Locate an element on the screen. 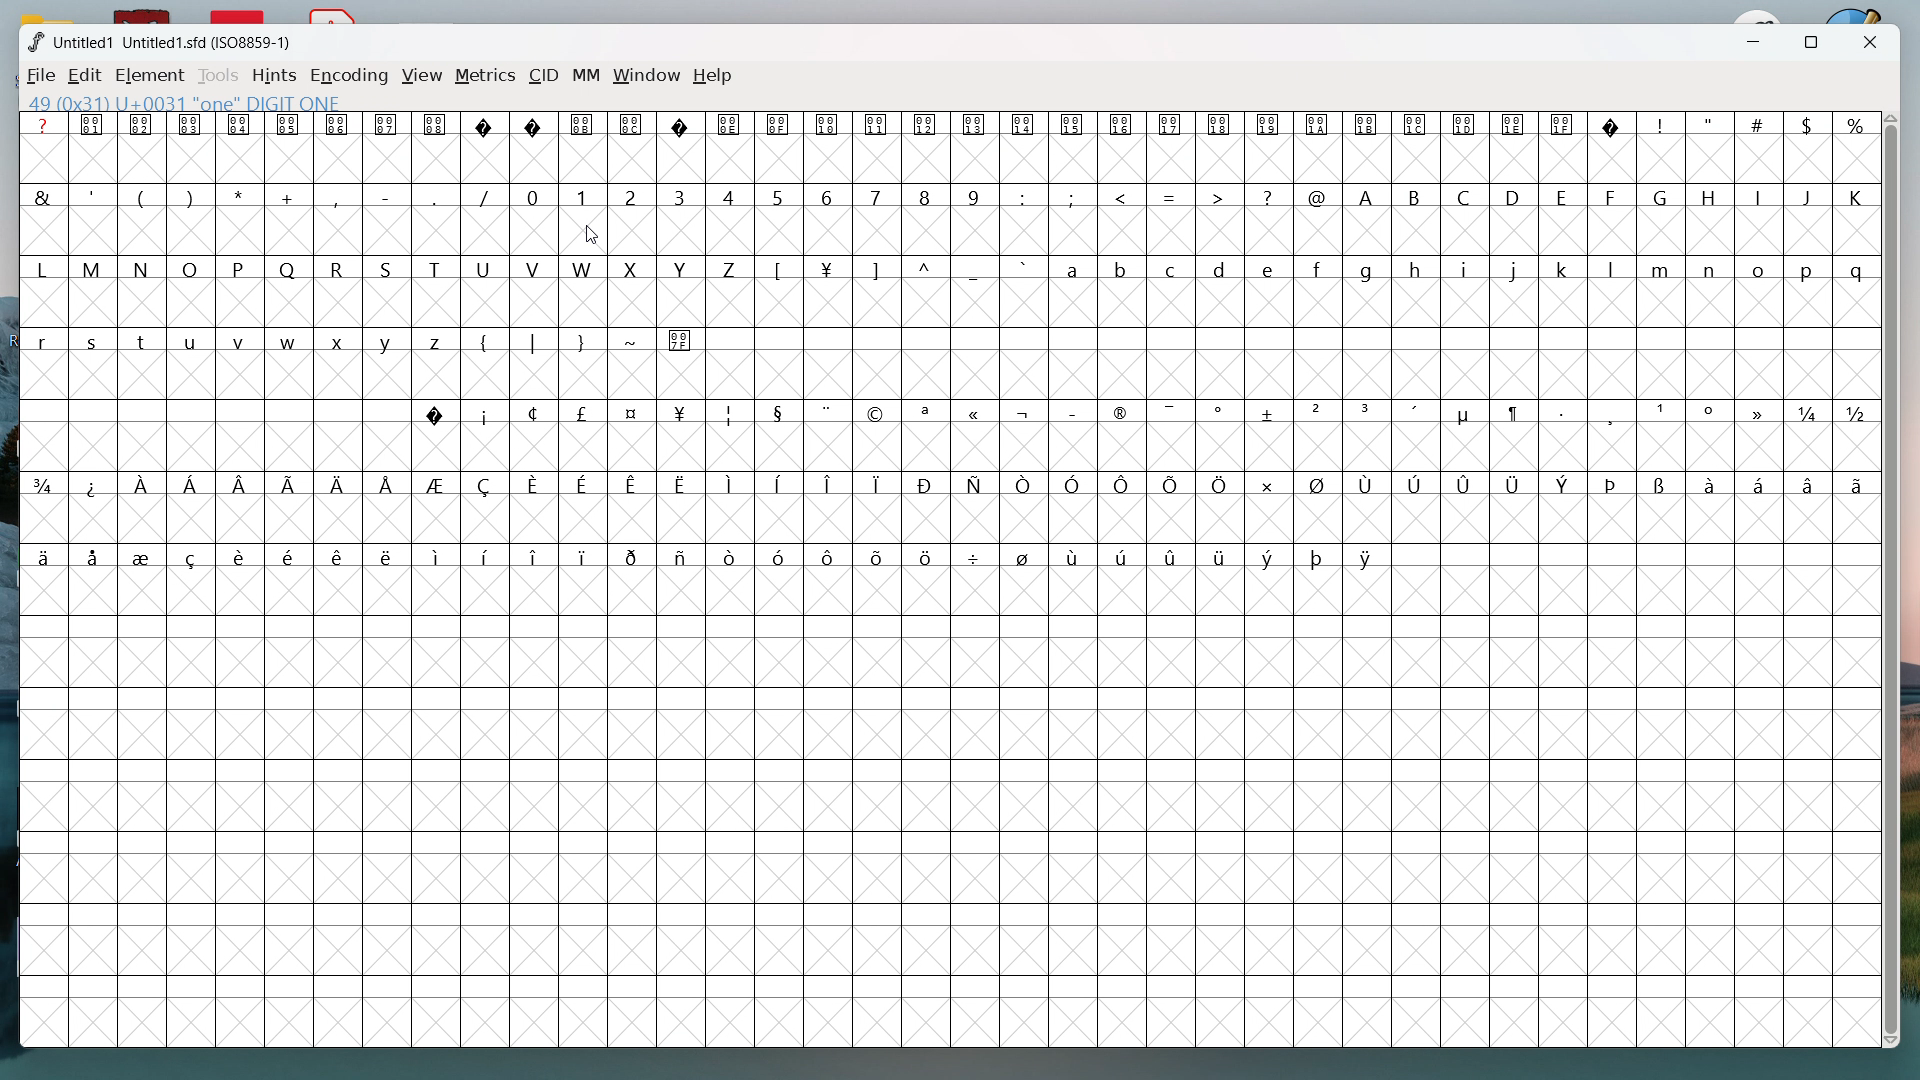 This screenshot has width=1920, height=1080. symbol is located at coordinates (1617, 482).